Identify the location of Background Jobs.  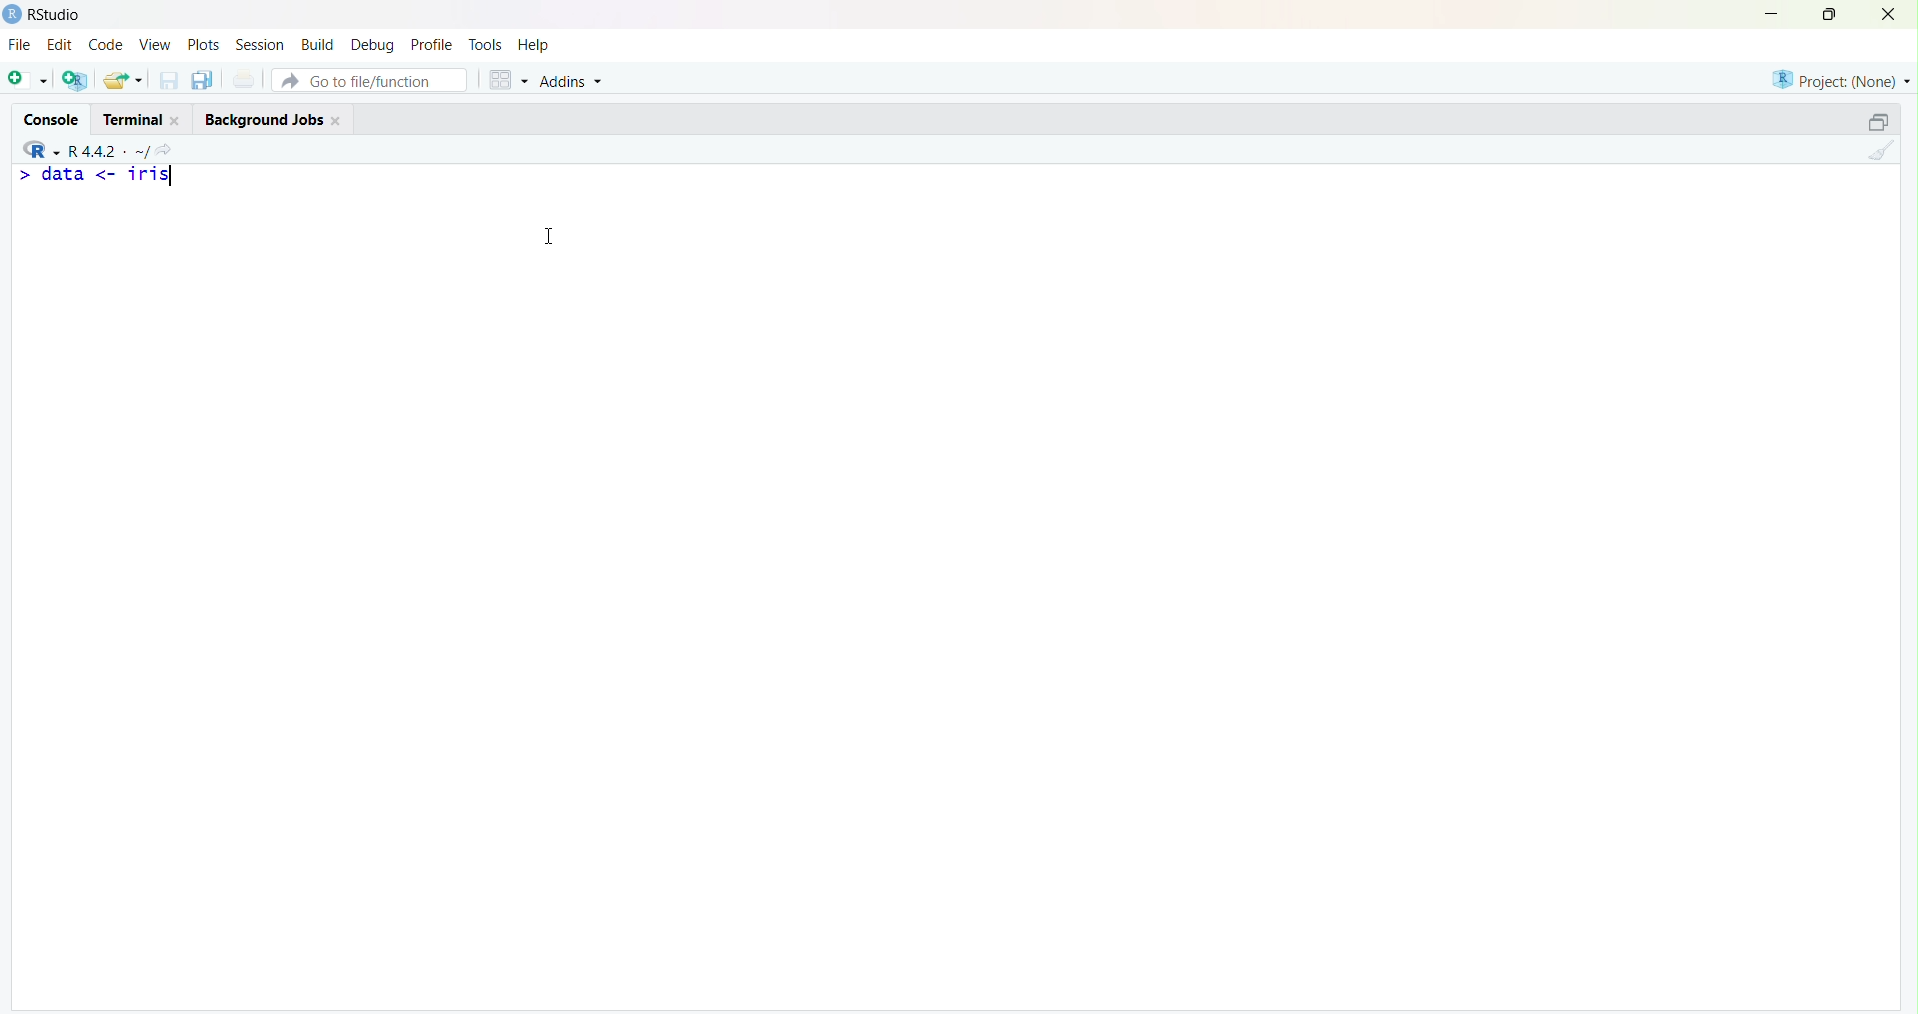
(273, 118).